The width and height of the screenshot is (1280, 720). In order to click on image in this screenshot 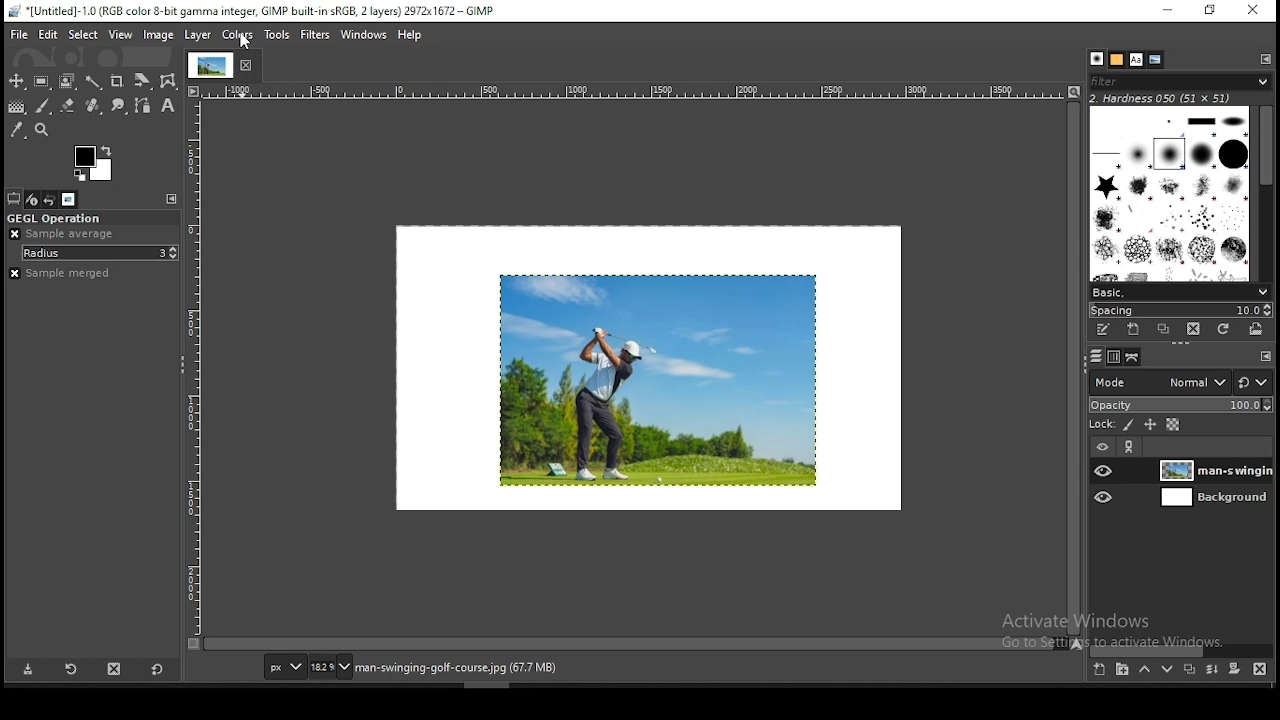, I will do `click(660, 380)`.